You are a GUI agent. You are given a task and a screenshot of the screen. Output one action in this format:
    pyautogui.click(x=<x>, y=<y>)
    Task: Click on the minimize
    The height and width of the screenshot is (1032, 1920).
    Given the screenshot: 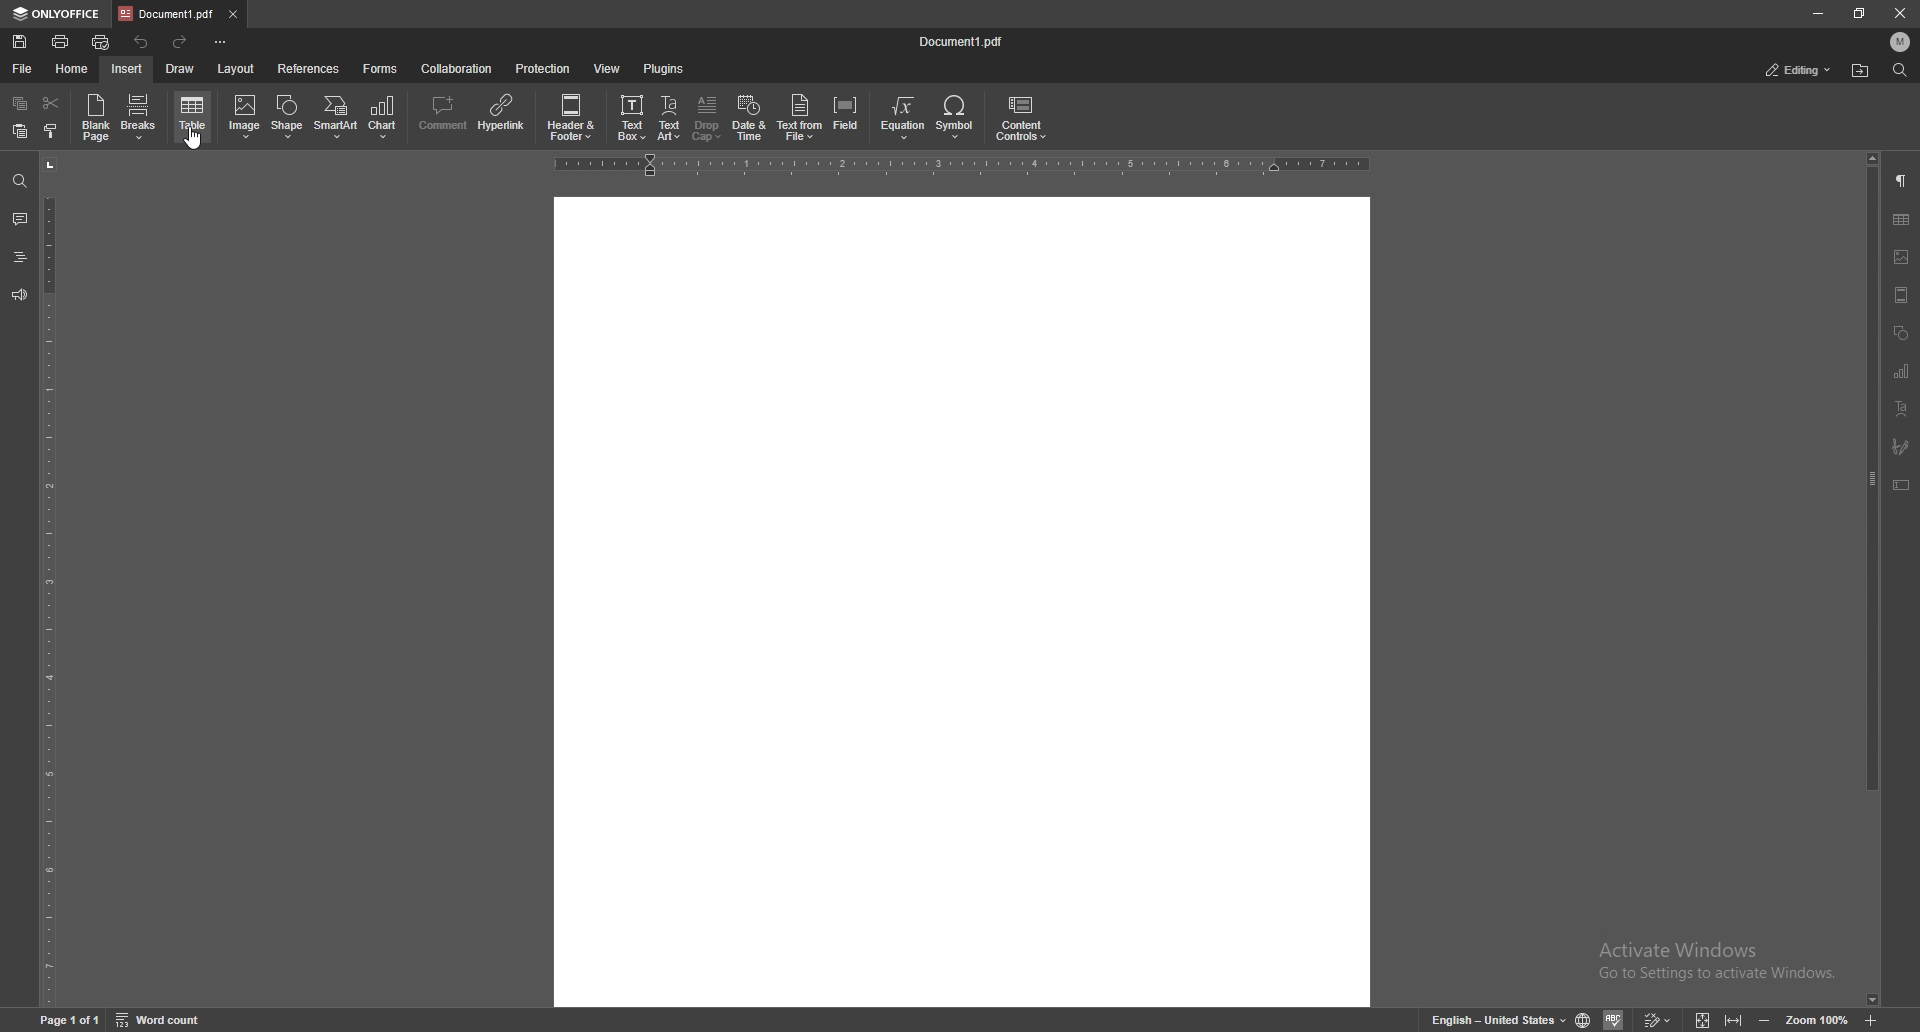 What is the action you would take?
    pyautogui.click(x=1817, y=14)
    